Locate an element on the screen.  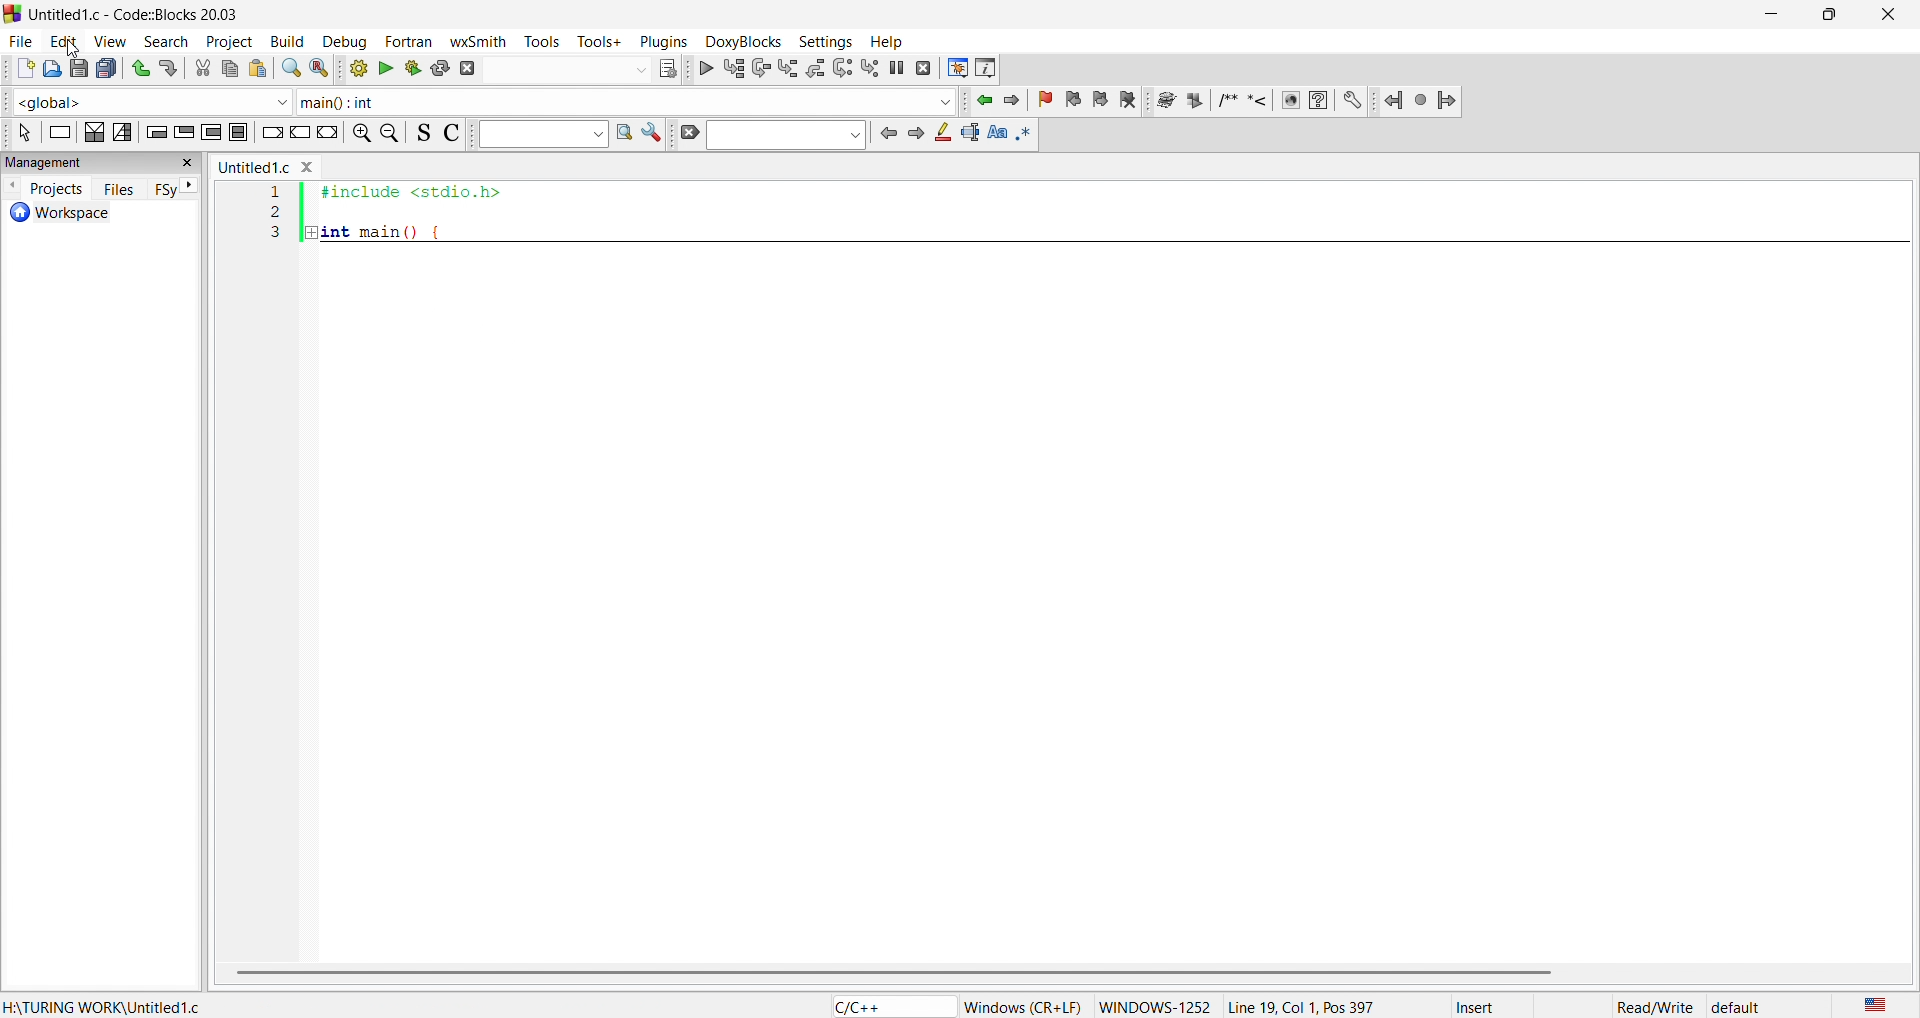
stop is located at coordinates (1422, 99).